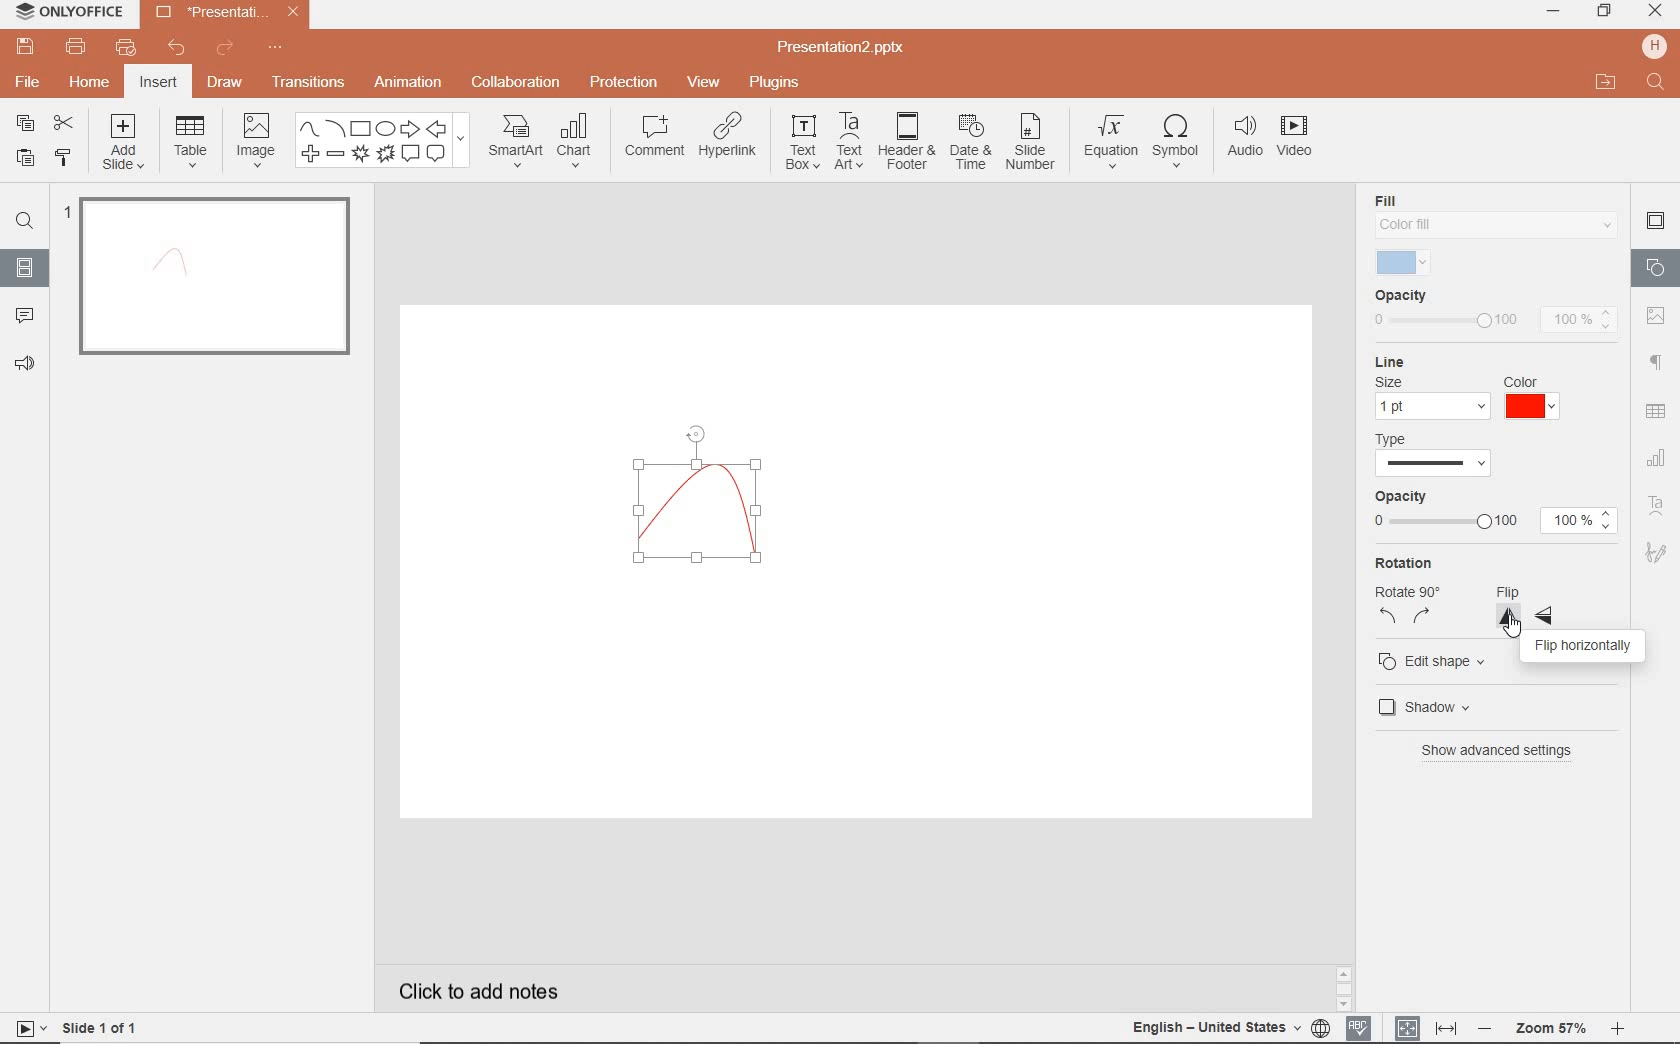 The height and width of the screenshot is (1044, 1680). I want to click on curve drawn, so click(706, 494).